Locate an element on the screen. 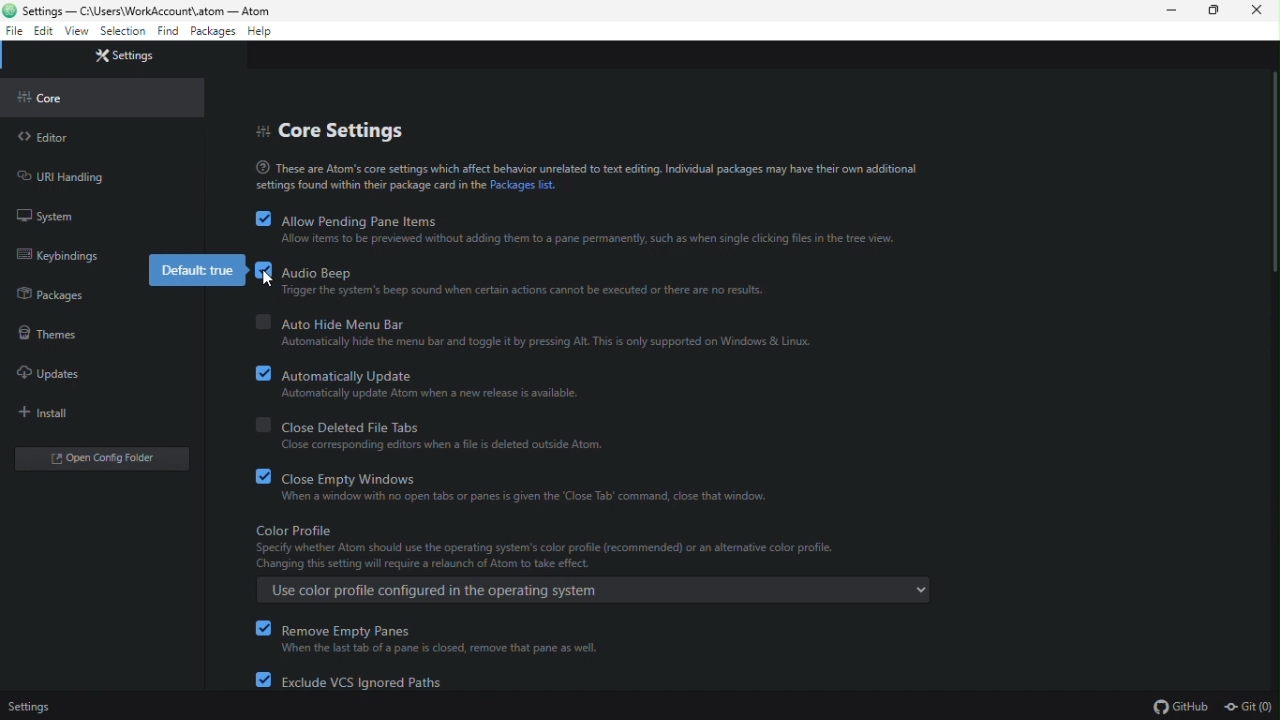 This screenshot has height=720, width=1280. help is located at coordinates (272, 33).